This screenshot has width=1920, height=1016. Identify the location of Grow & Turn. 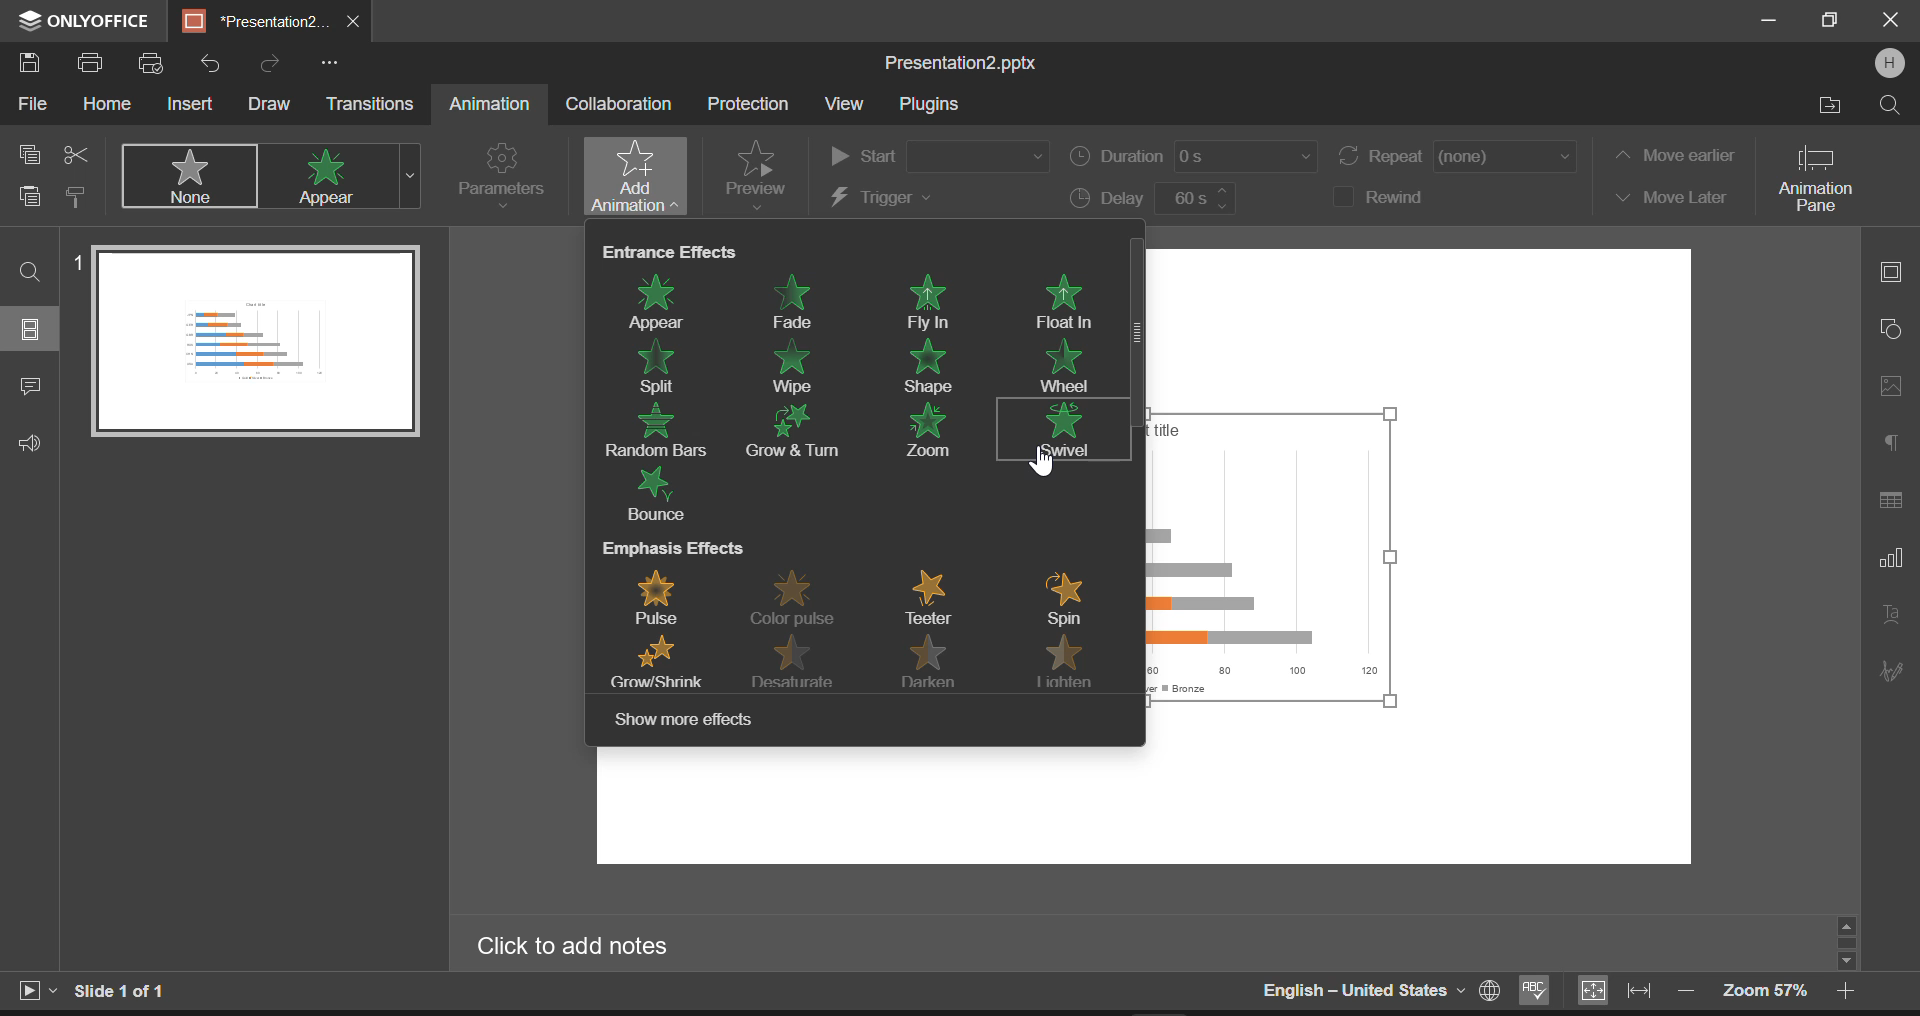
(803, 431).